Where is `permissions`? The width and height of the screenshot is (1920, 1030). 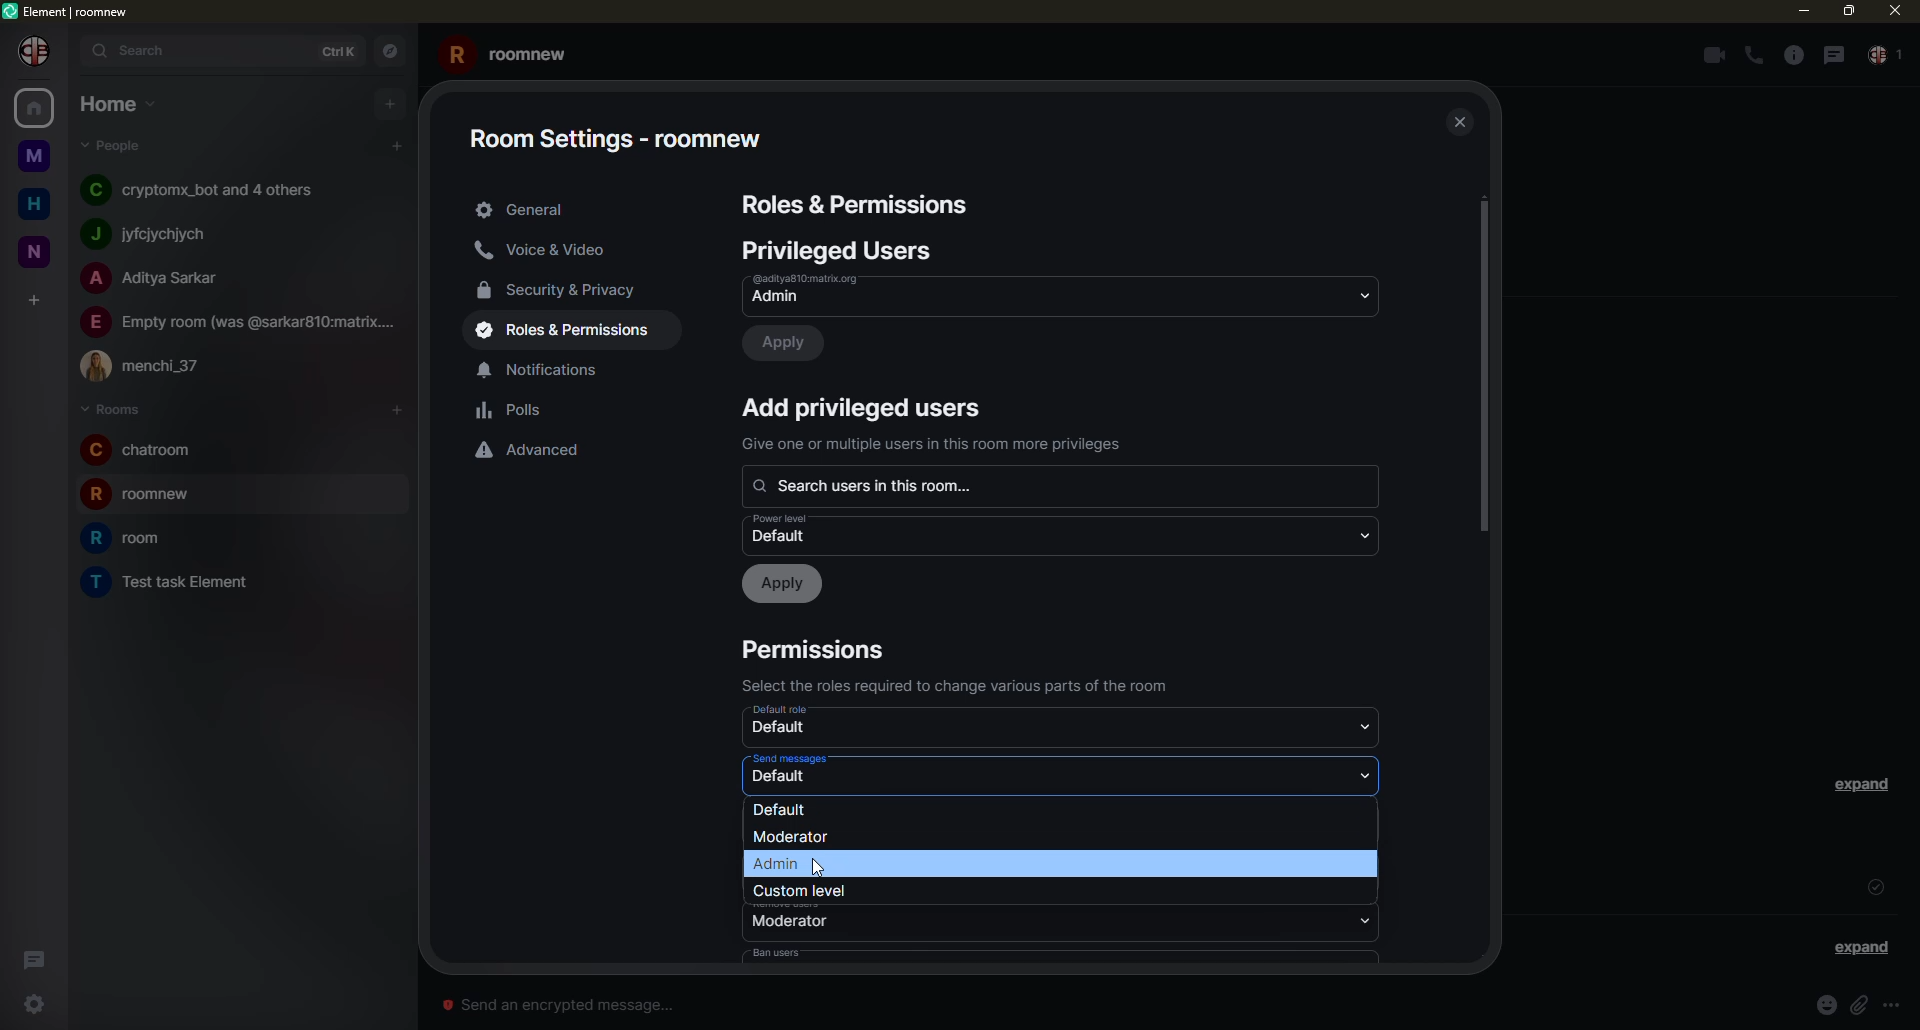
permissions is located at coordinates (819, 650).